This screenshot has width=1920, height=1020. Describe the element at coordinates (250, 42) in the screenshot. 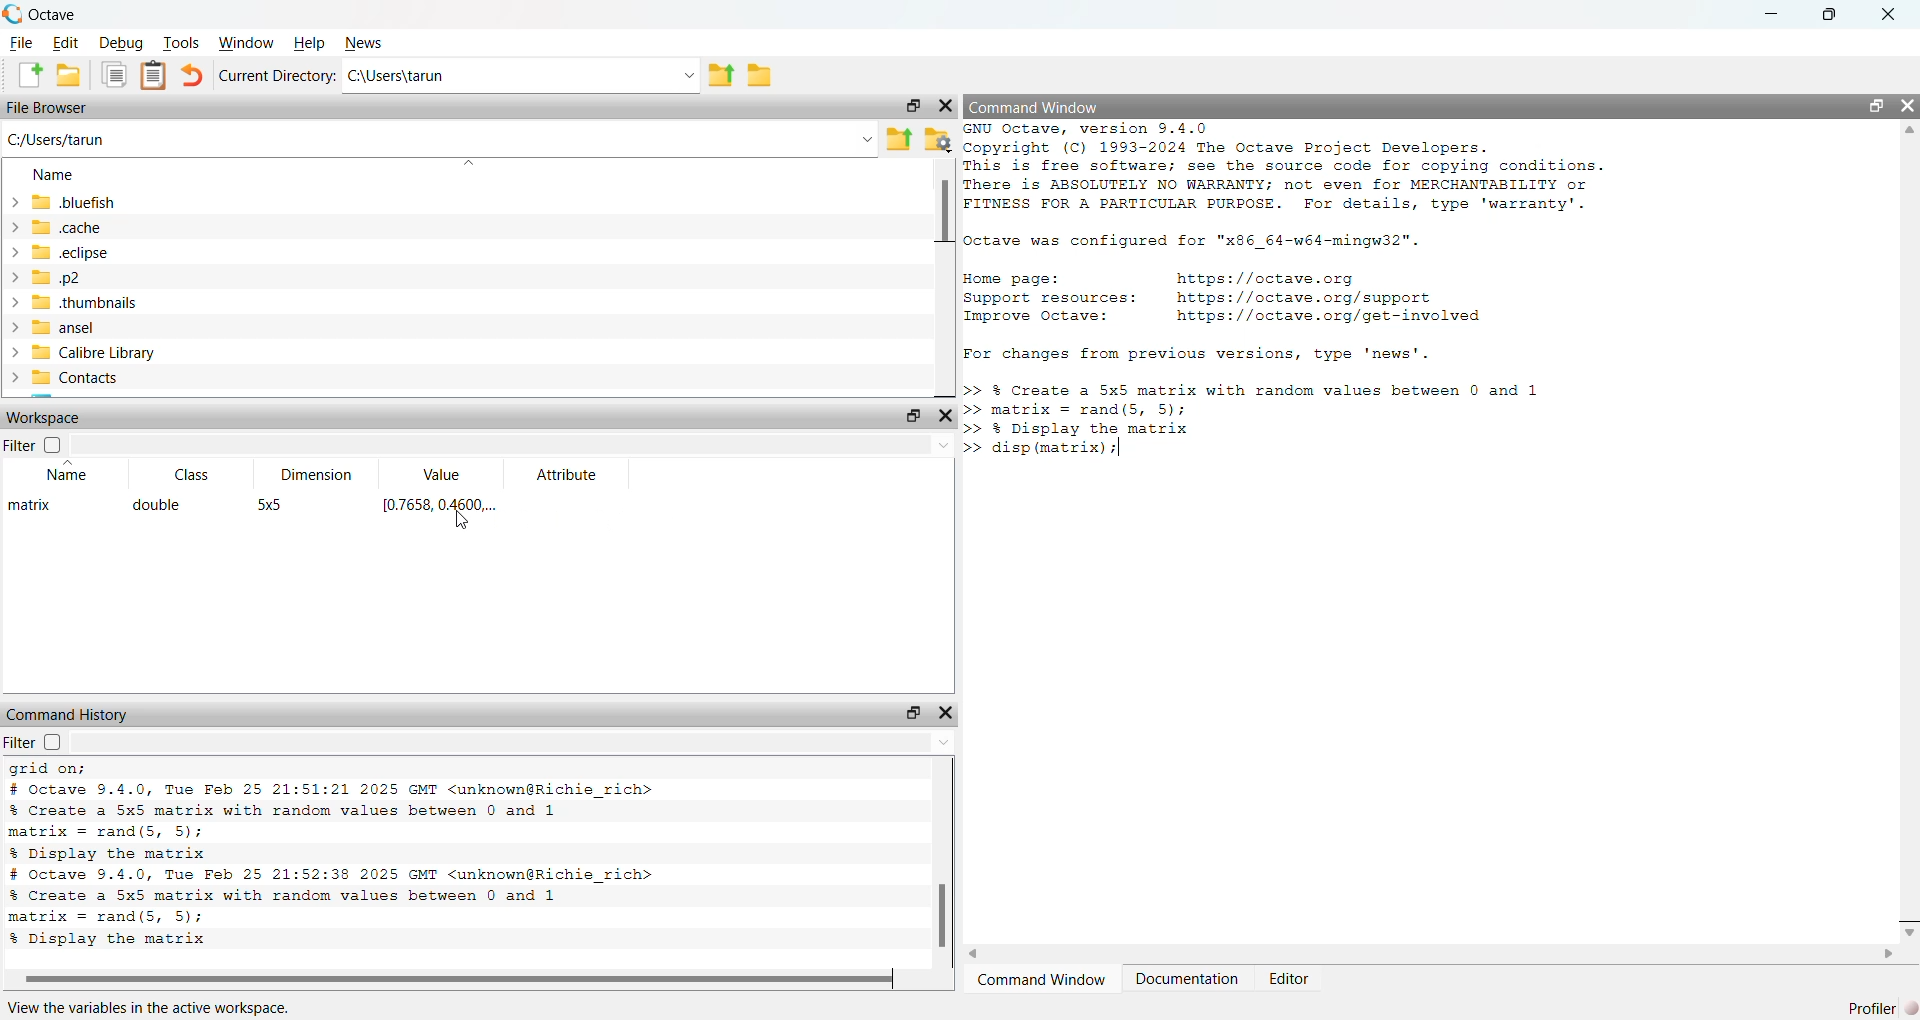

I see `Window` at that location.